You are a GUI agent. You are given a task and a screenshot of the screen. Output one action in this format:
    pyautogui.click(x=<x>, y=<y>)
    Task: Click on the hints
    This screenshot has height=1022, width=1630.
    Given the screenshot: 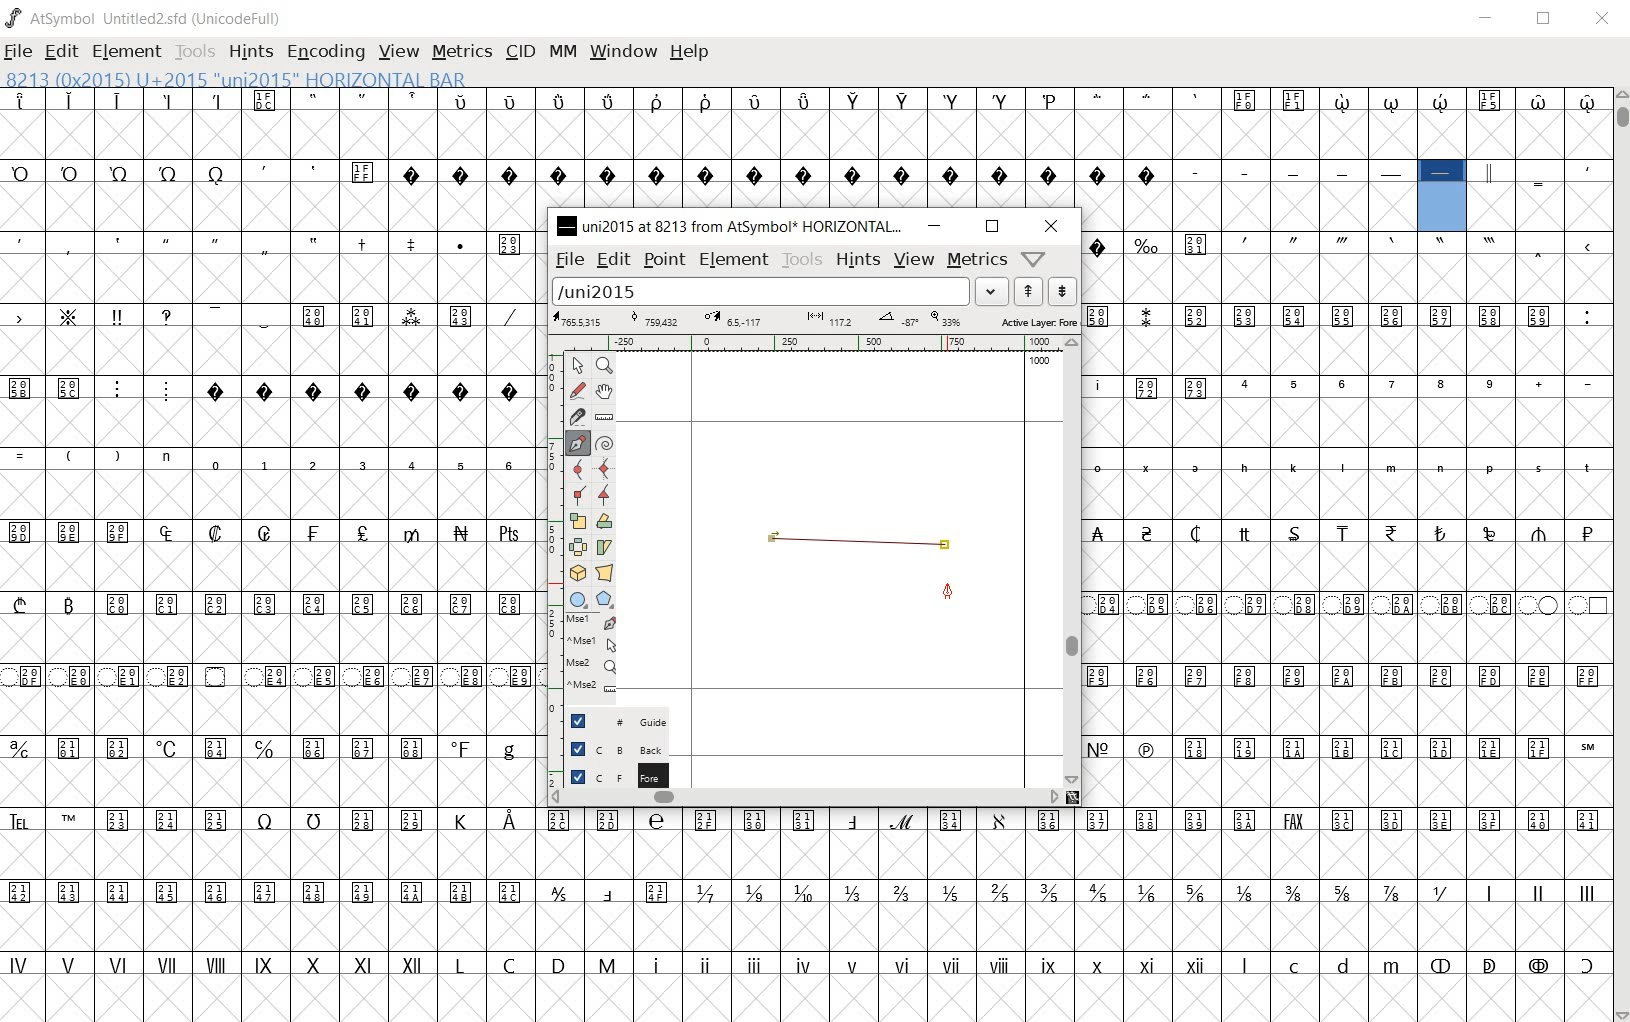 What is the action you would take?
    pyautogui.click(x=859, y=263)
    